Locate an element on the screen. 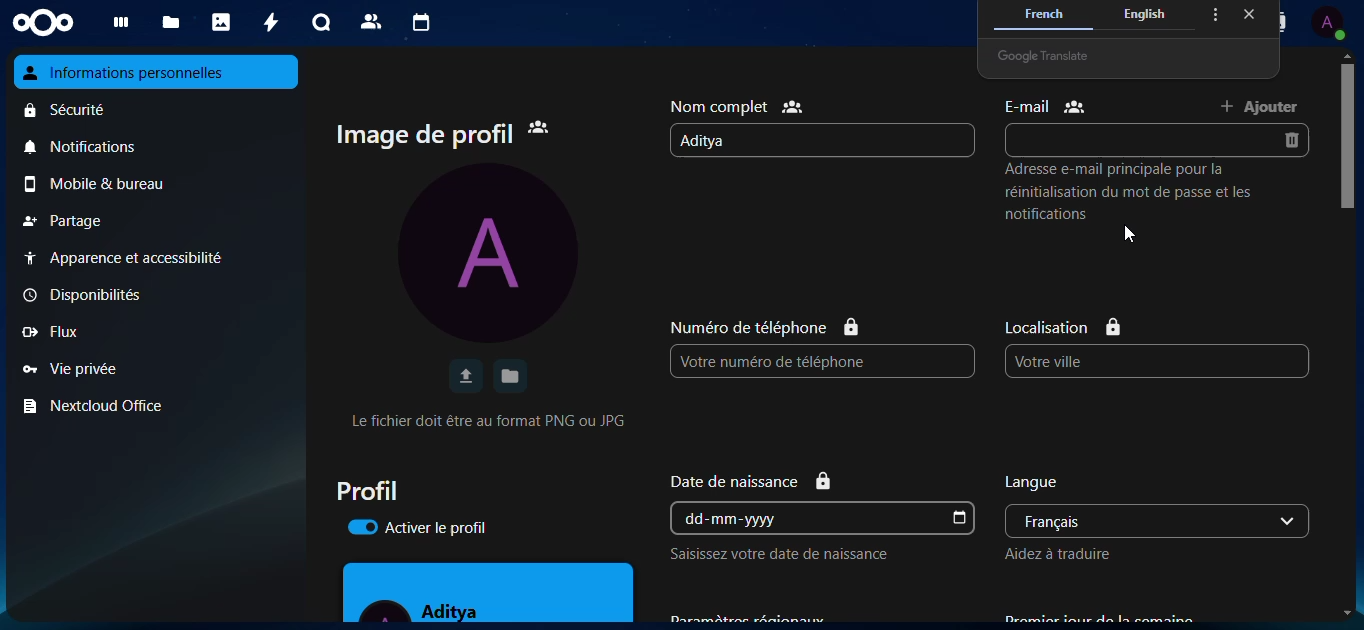 This screenshot has height=630, width=1364. Aditya is located at coordinates (716, 141).